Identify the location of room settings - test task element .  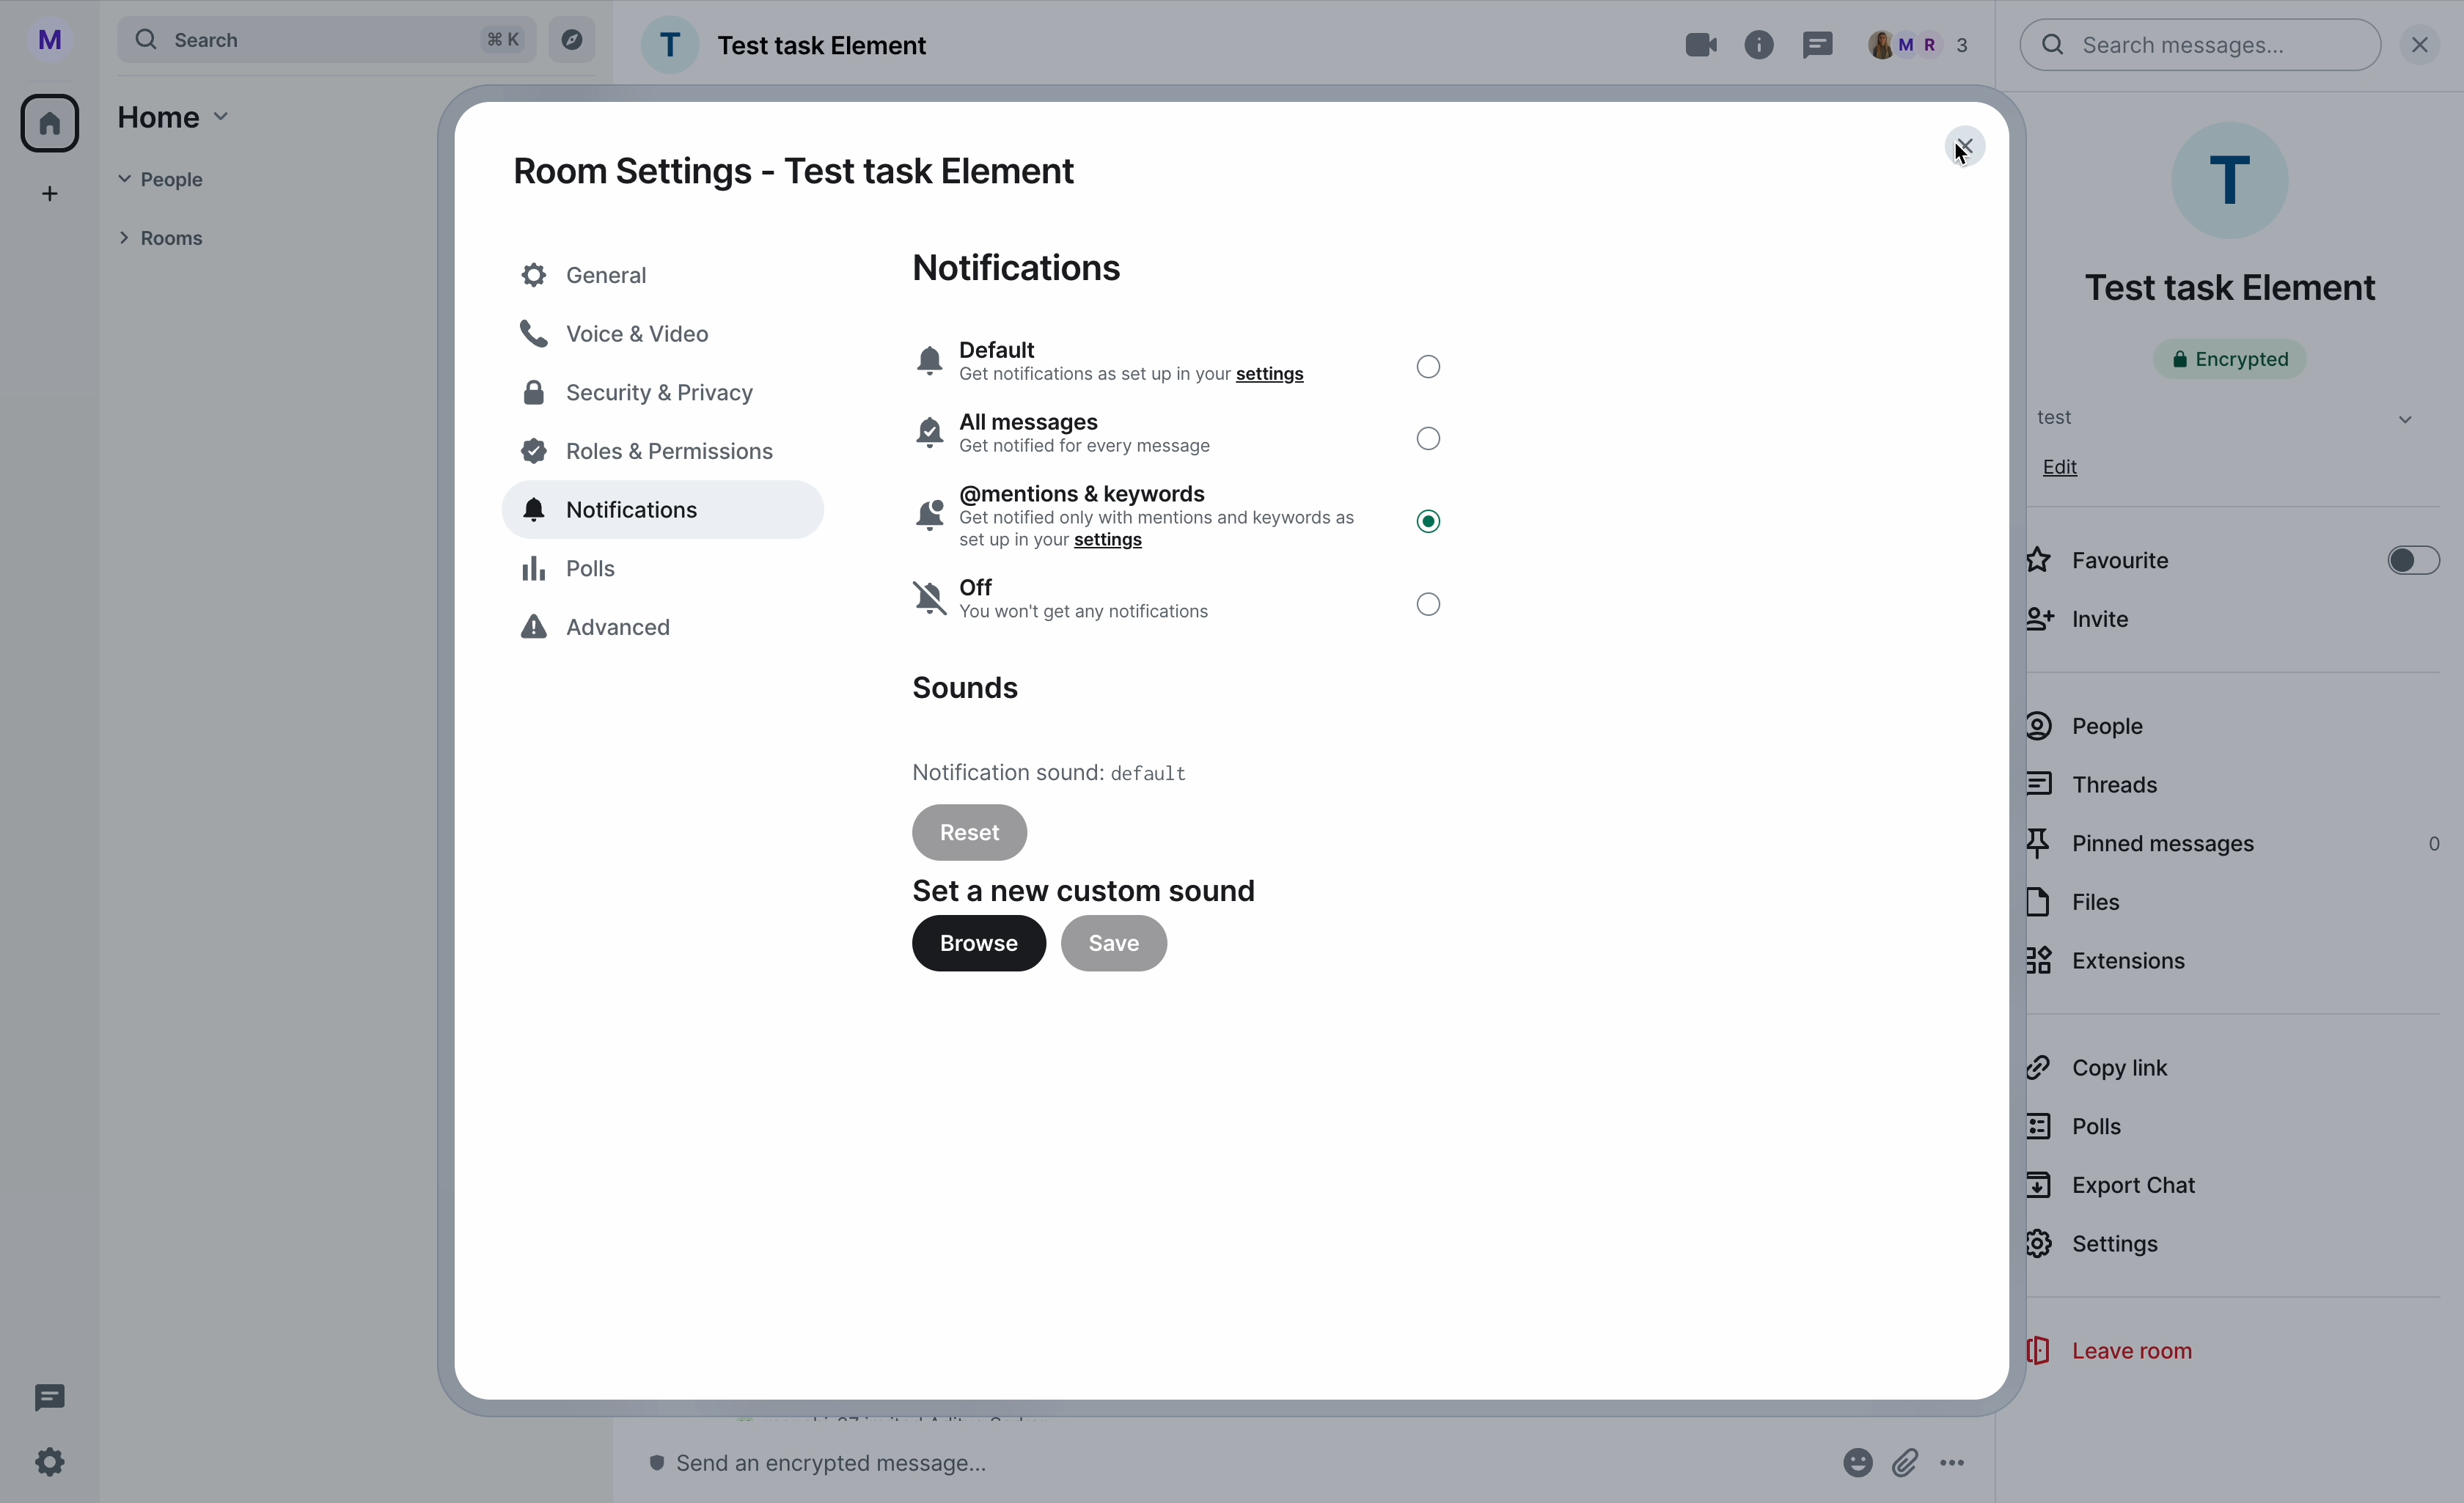
(796, 171).